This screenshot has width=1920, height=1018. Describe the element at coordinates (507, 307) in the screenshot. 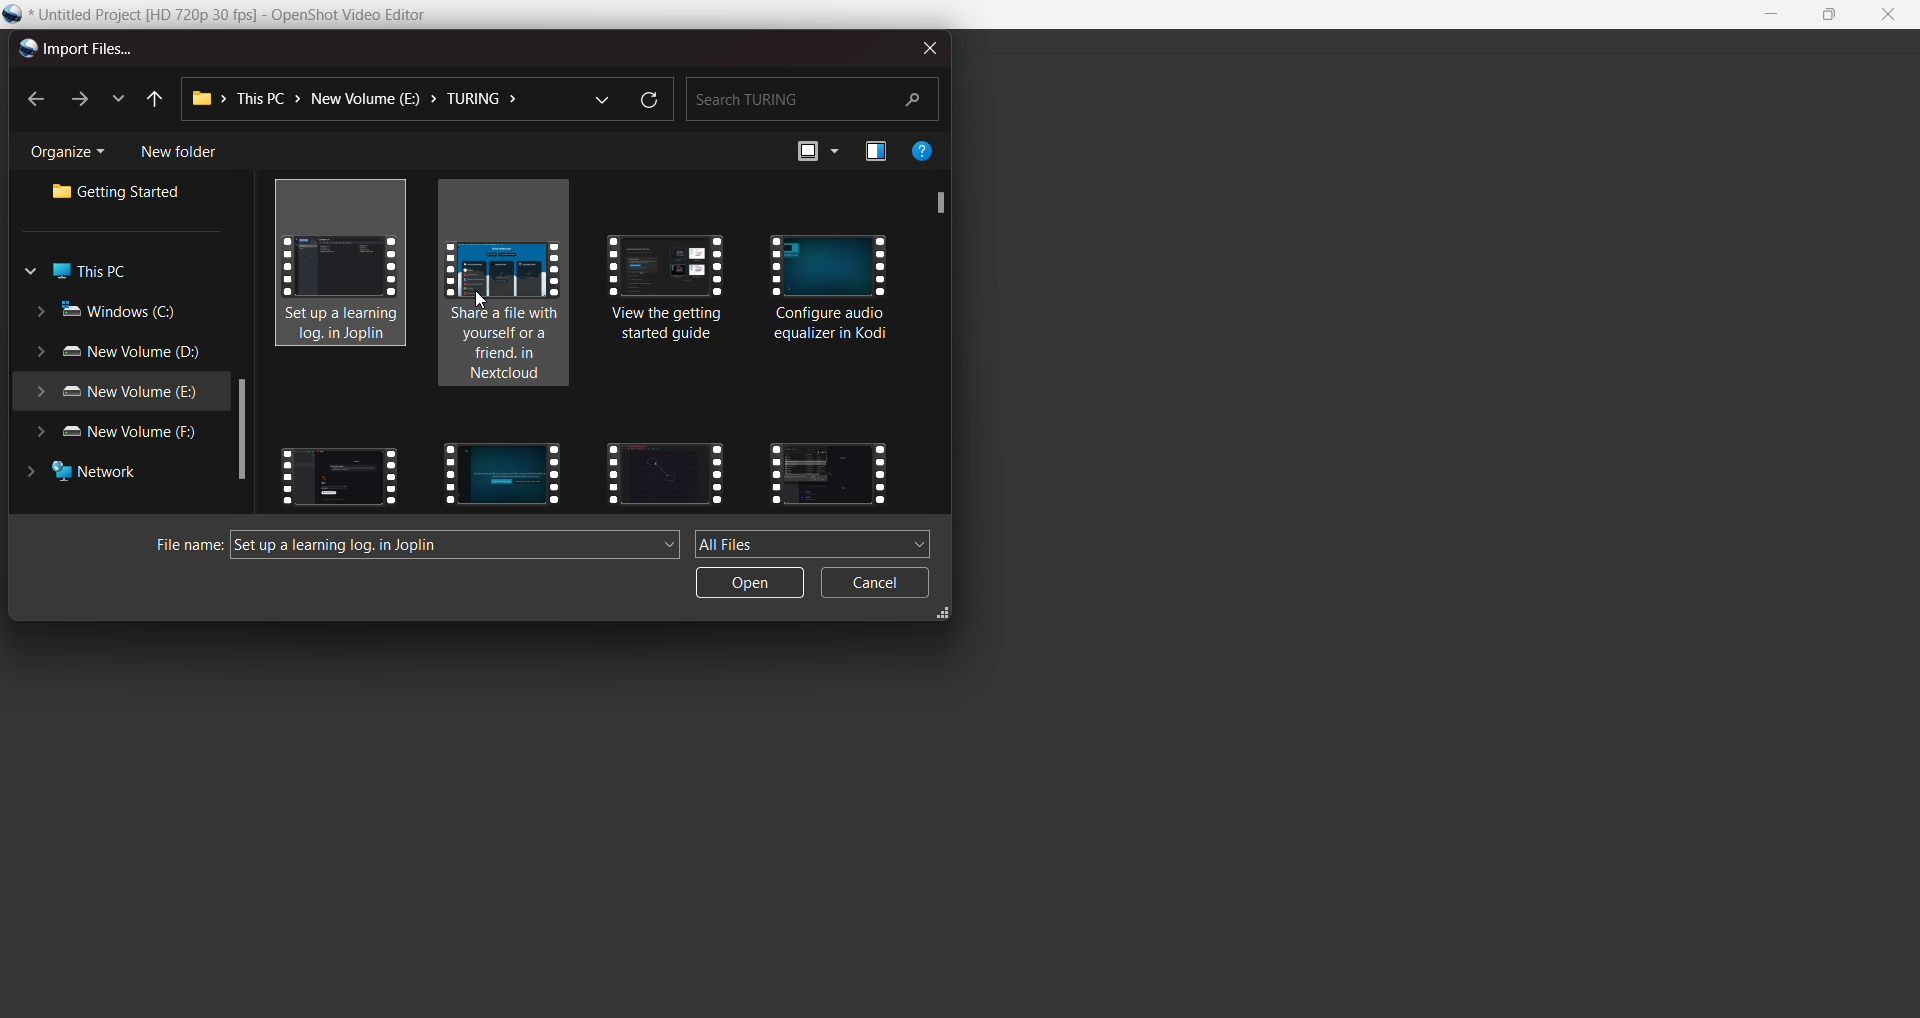

I see `videos` at that location.